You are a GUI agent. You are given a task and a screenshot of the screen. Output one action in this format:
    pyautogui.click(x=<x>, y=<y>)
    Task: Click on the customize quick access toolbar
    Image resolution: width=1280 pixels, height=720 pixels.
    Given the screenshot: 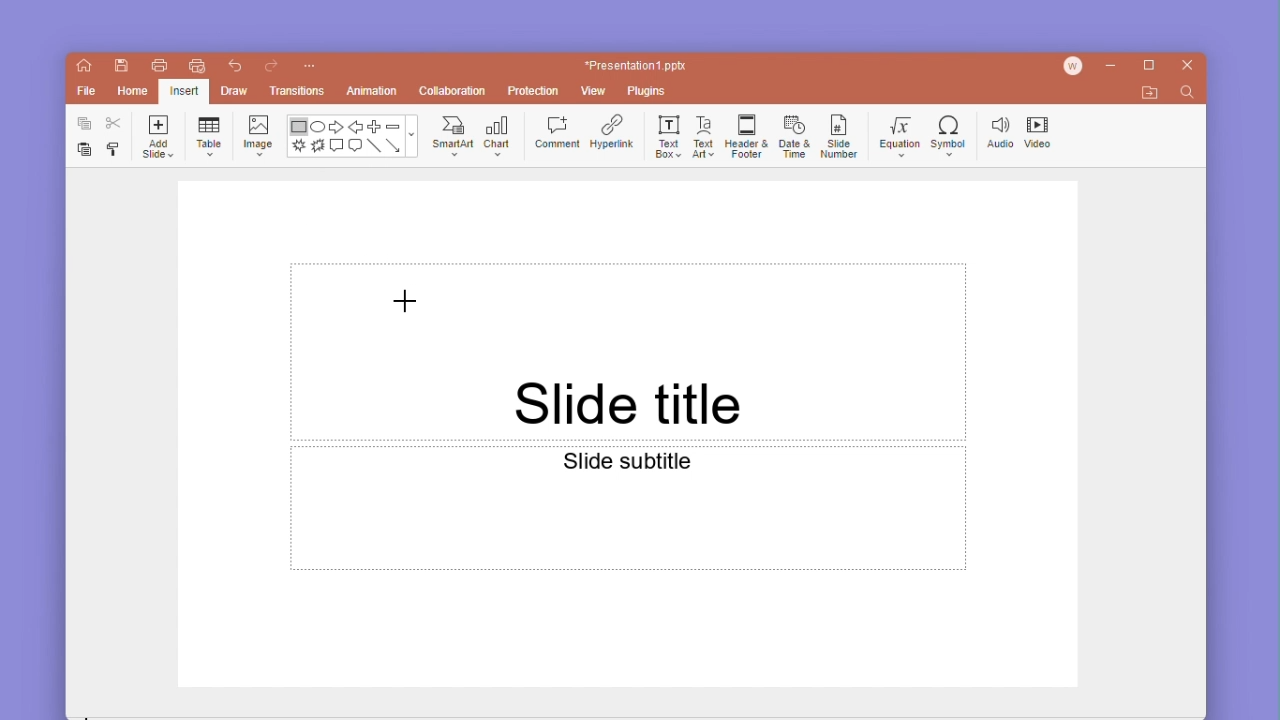 What is the action you would take?
    pyautogui.click(x=311, y=64)
    